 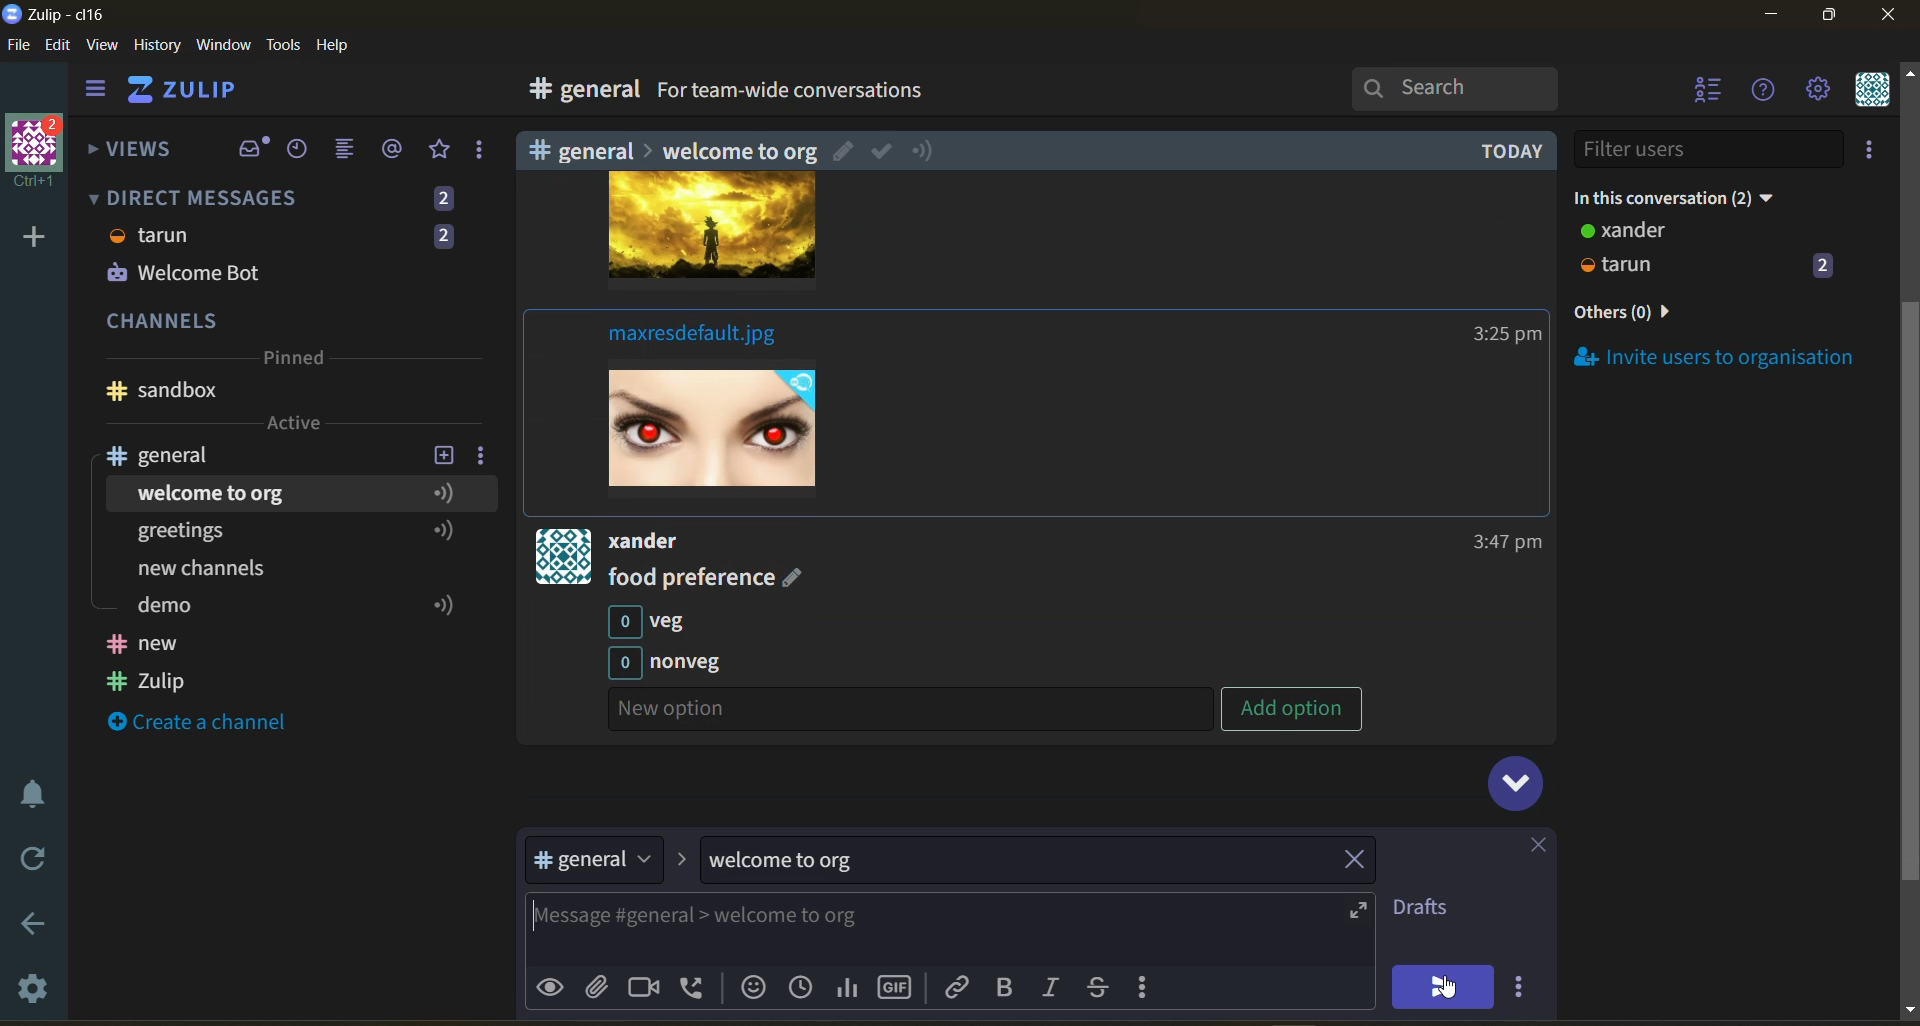 What do you see at coordinates (173, 455) in the screenshot?
I see `channel name` at bounding box center [173, 455].